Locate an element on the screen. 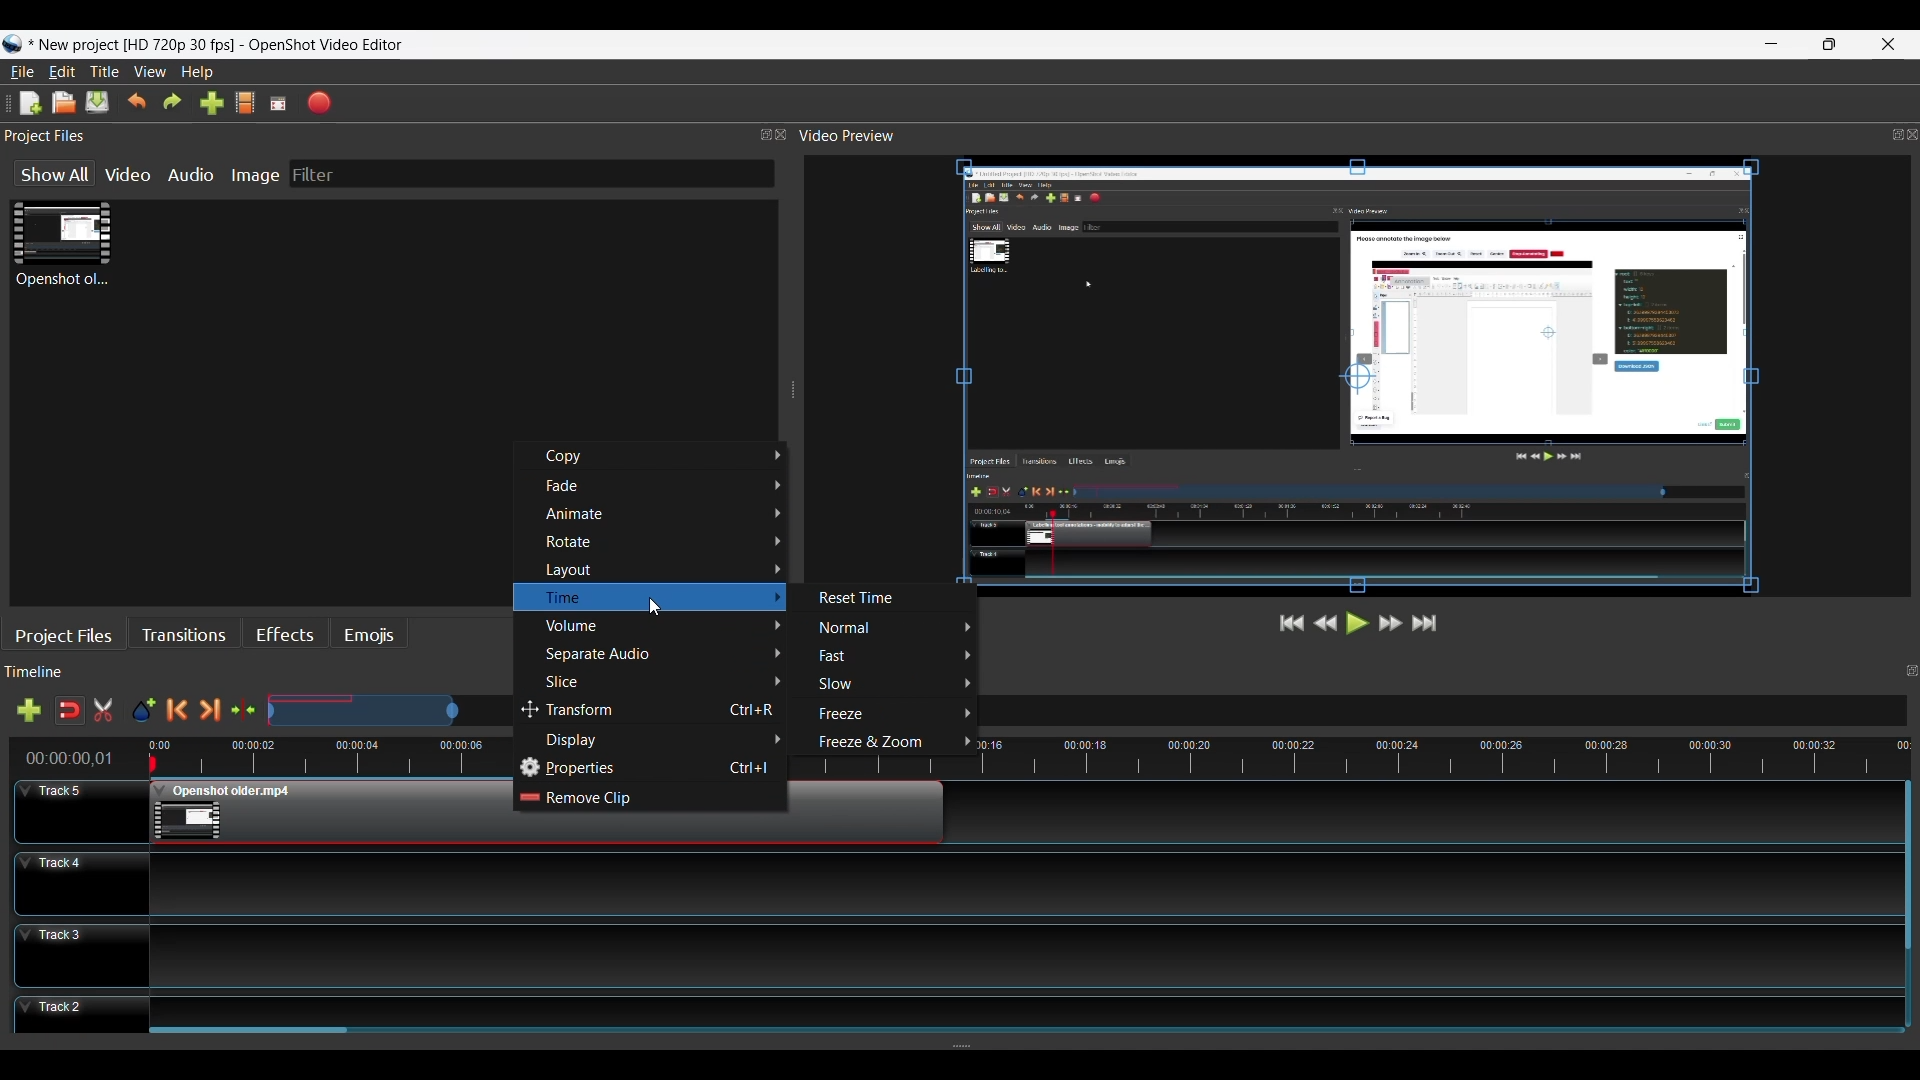 The height and width of the screenshot is (1080, 1920). Video Preview Panel is located at coordinates (1357, 136).